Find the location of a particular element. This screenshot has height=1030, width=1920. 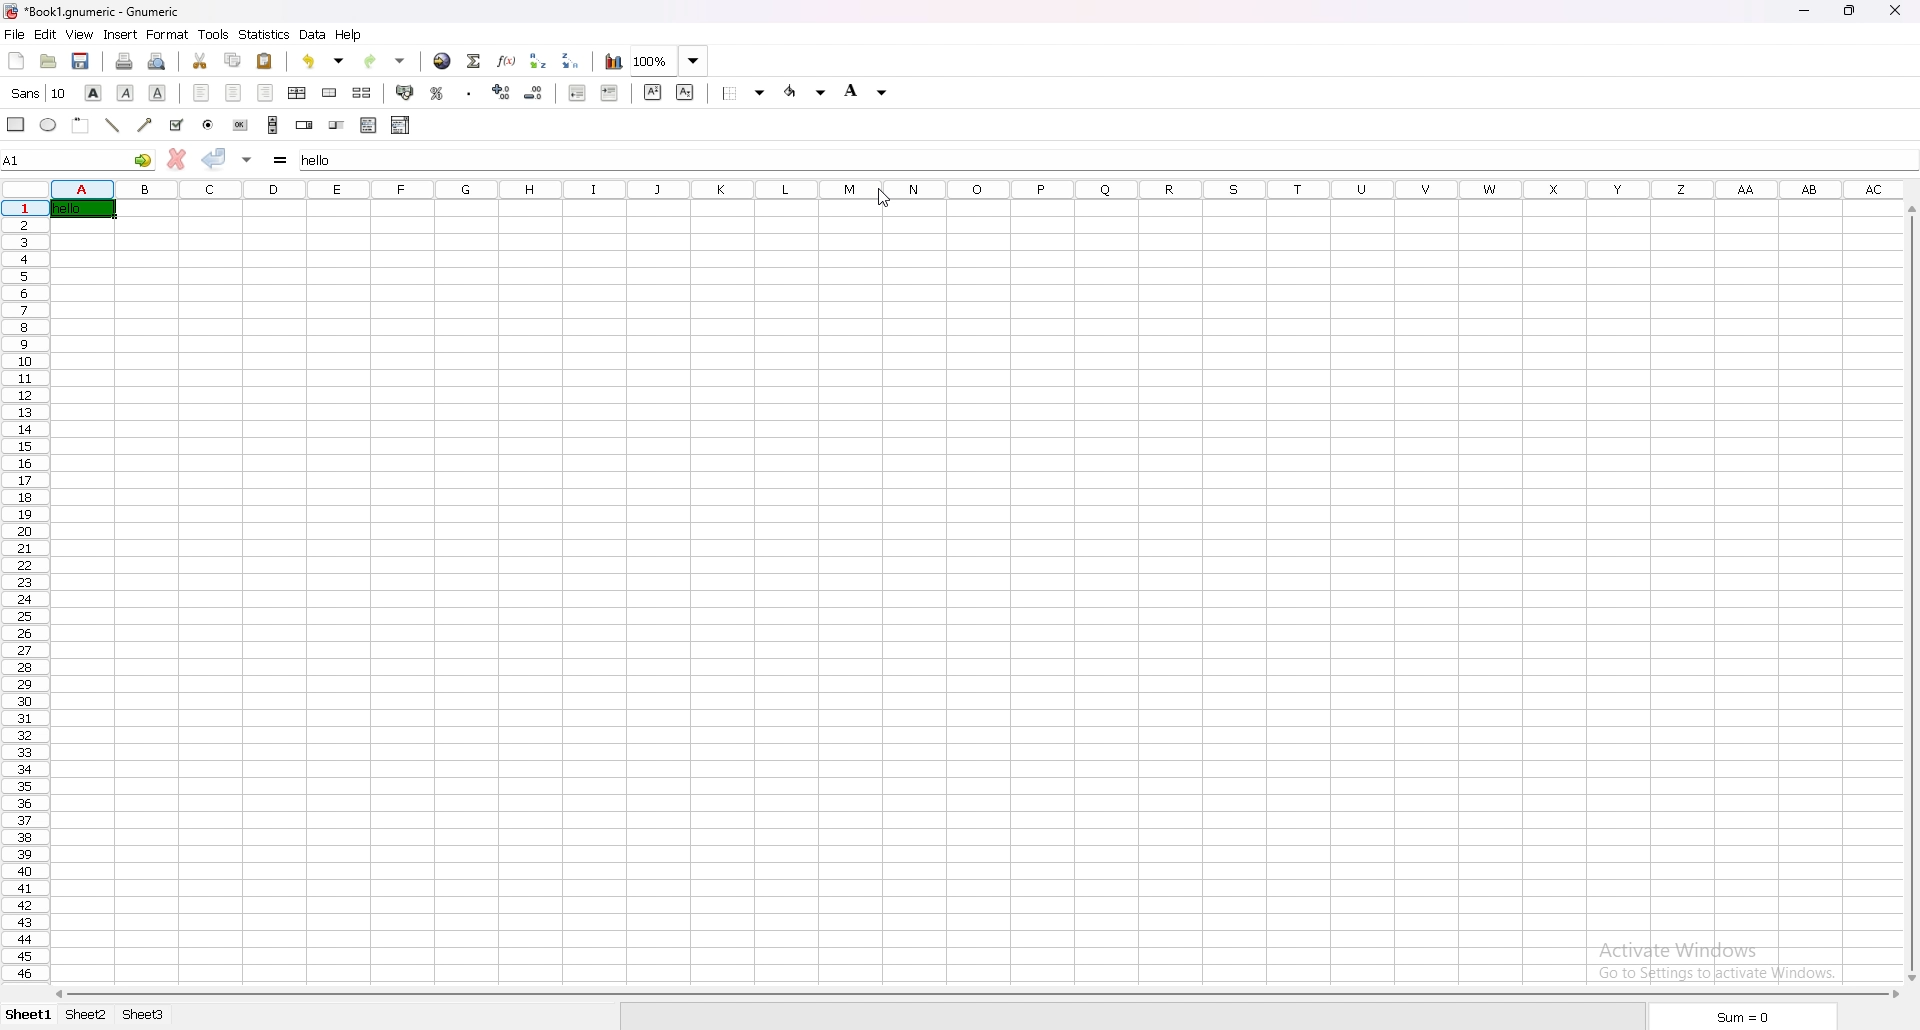

line is located at coordinates (113, 125).